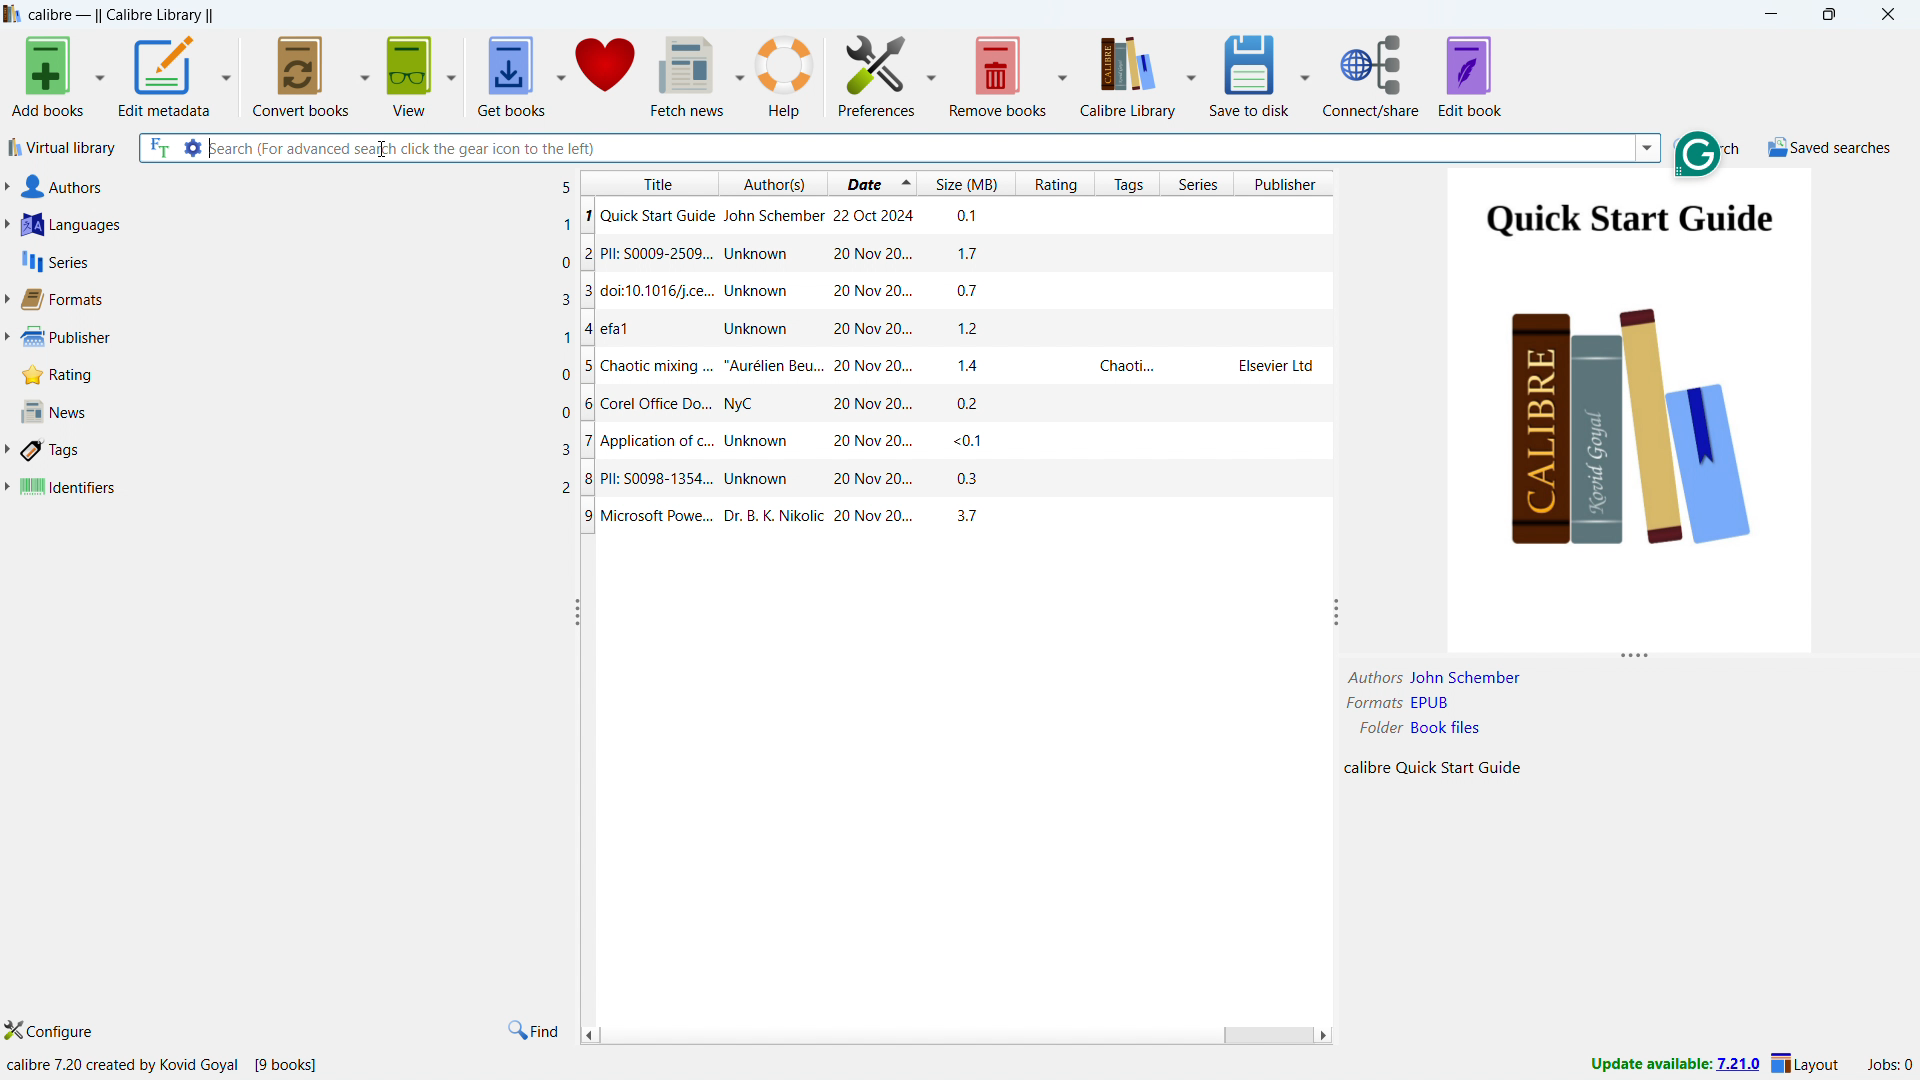 This screenshot has height=1080, width=1920. Describe the element at coordinates (297, 225) in the screenshot. I see `languages` at that location.